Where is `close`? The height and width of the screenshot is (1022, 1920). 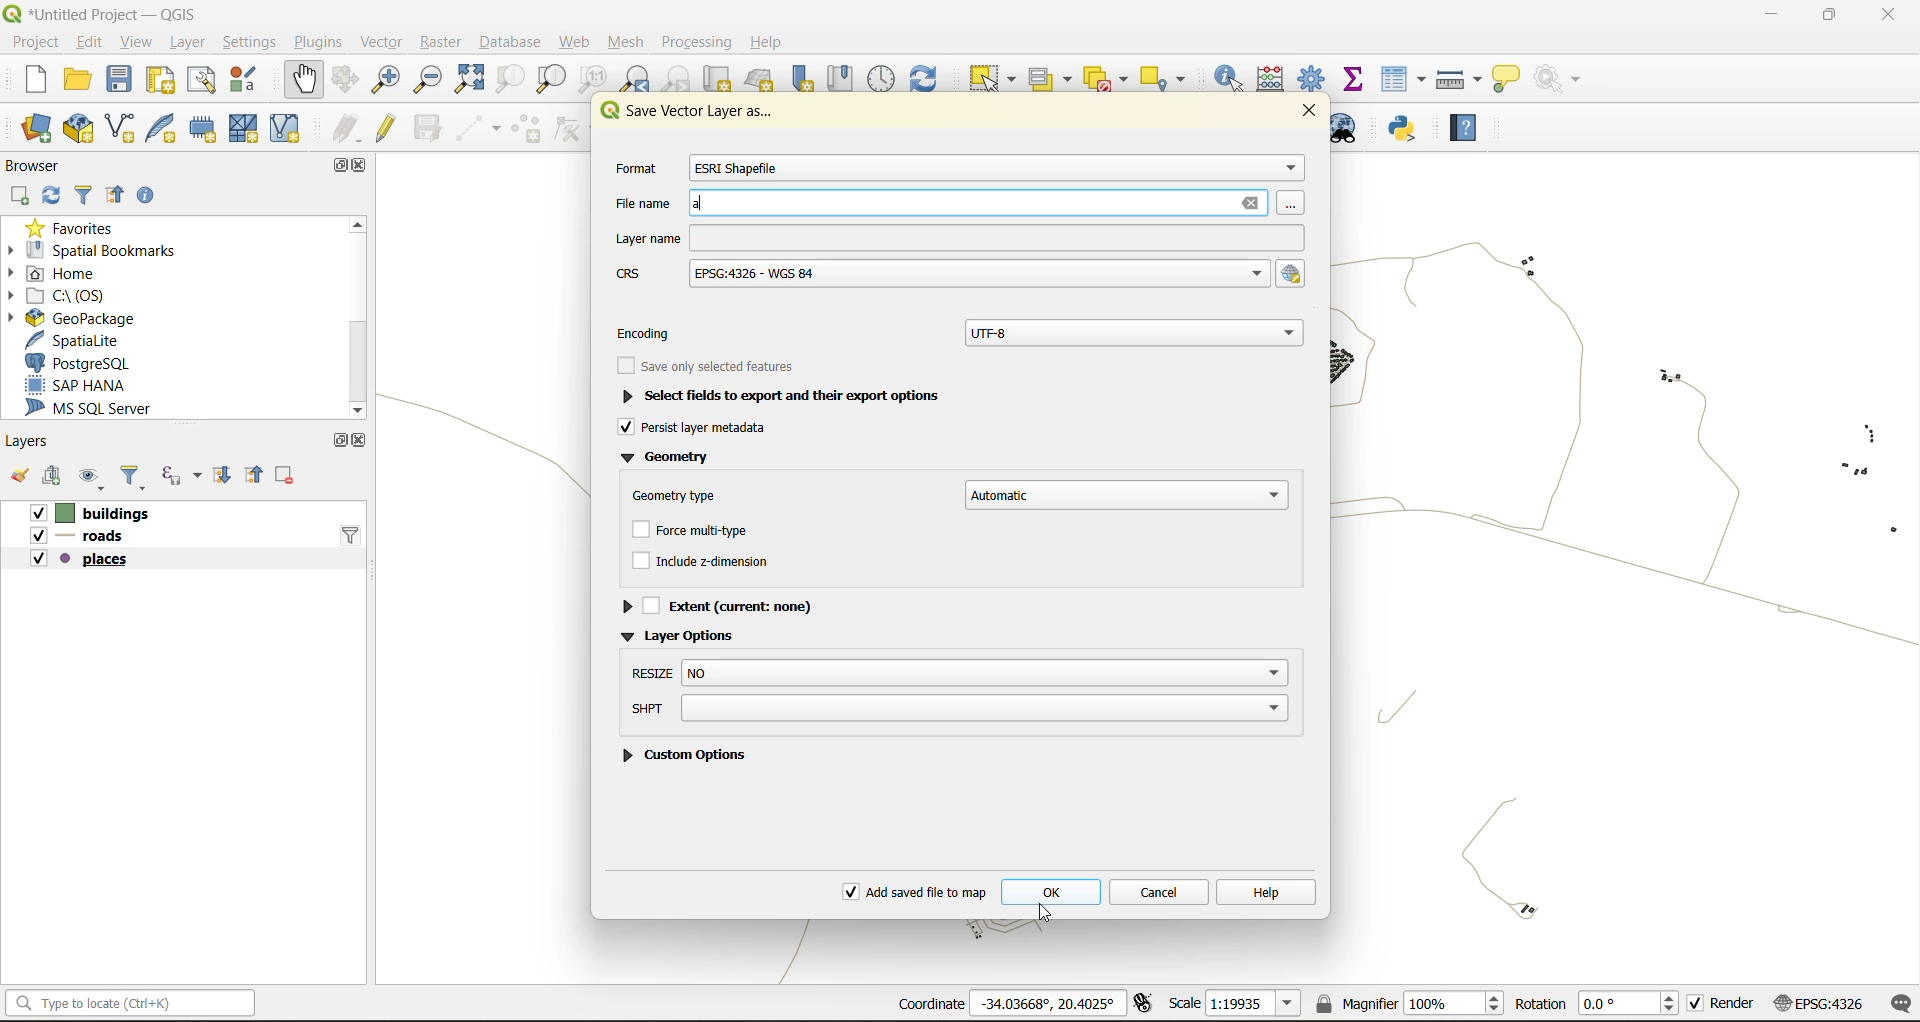 close is located at coordinates (360, 443).